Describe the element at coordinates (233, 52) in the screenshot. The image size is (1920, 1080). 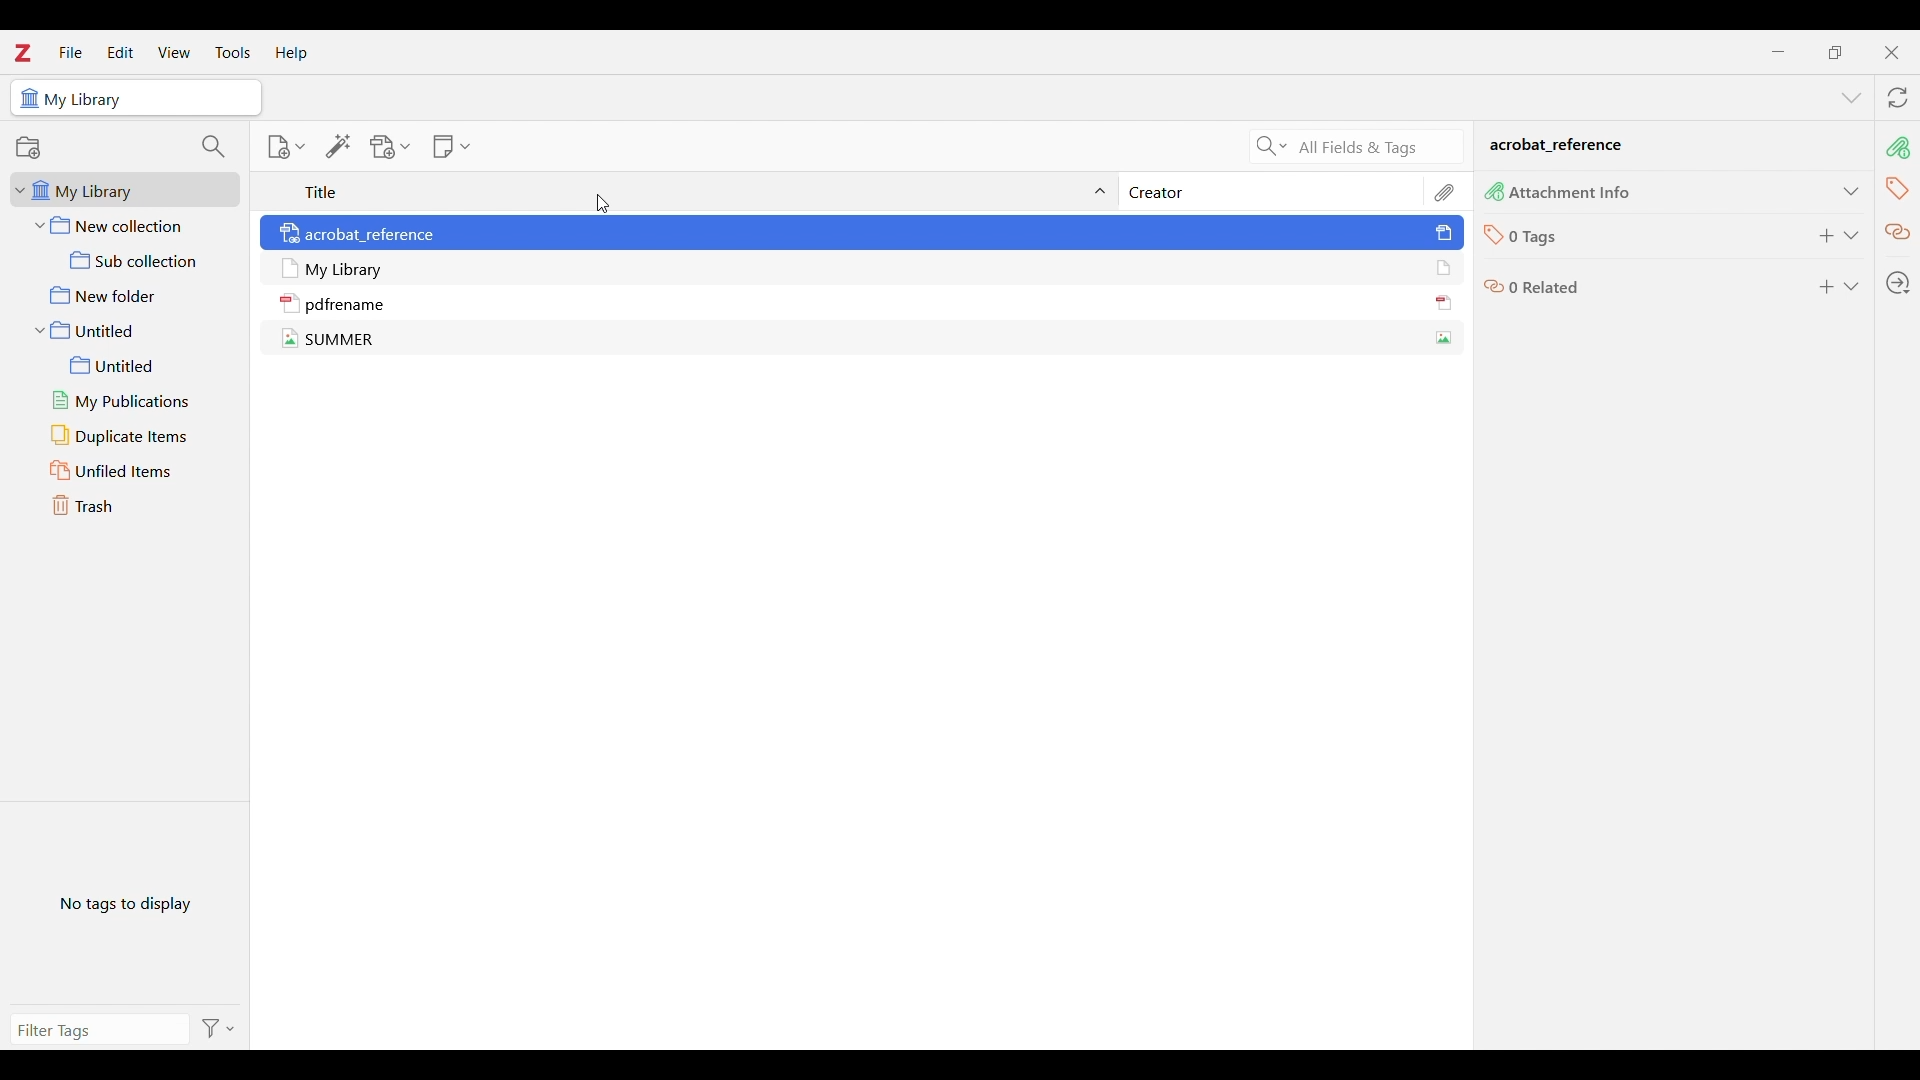
I see `Tools menu` at that location.